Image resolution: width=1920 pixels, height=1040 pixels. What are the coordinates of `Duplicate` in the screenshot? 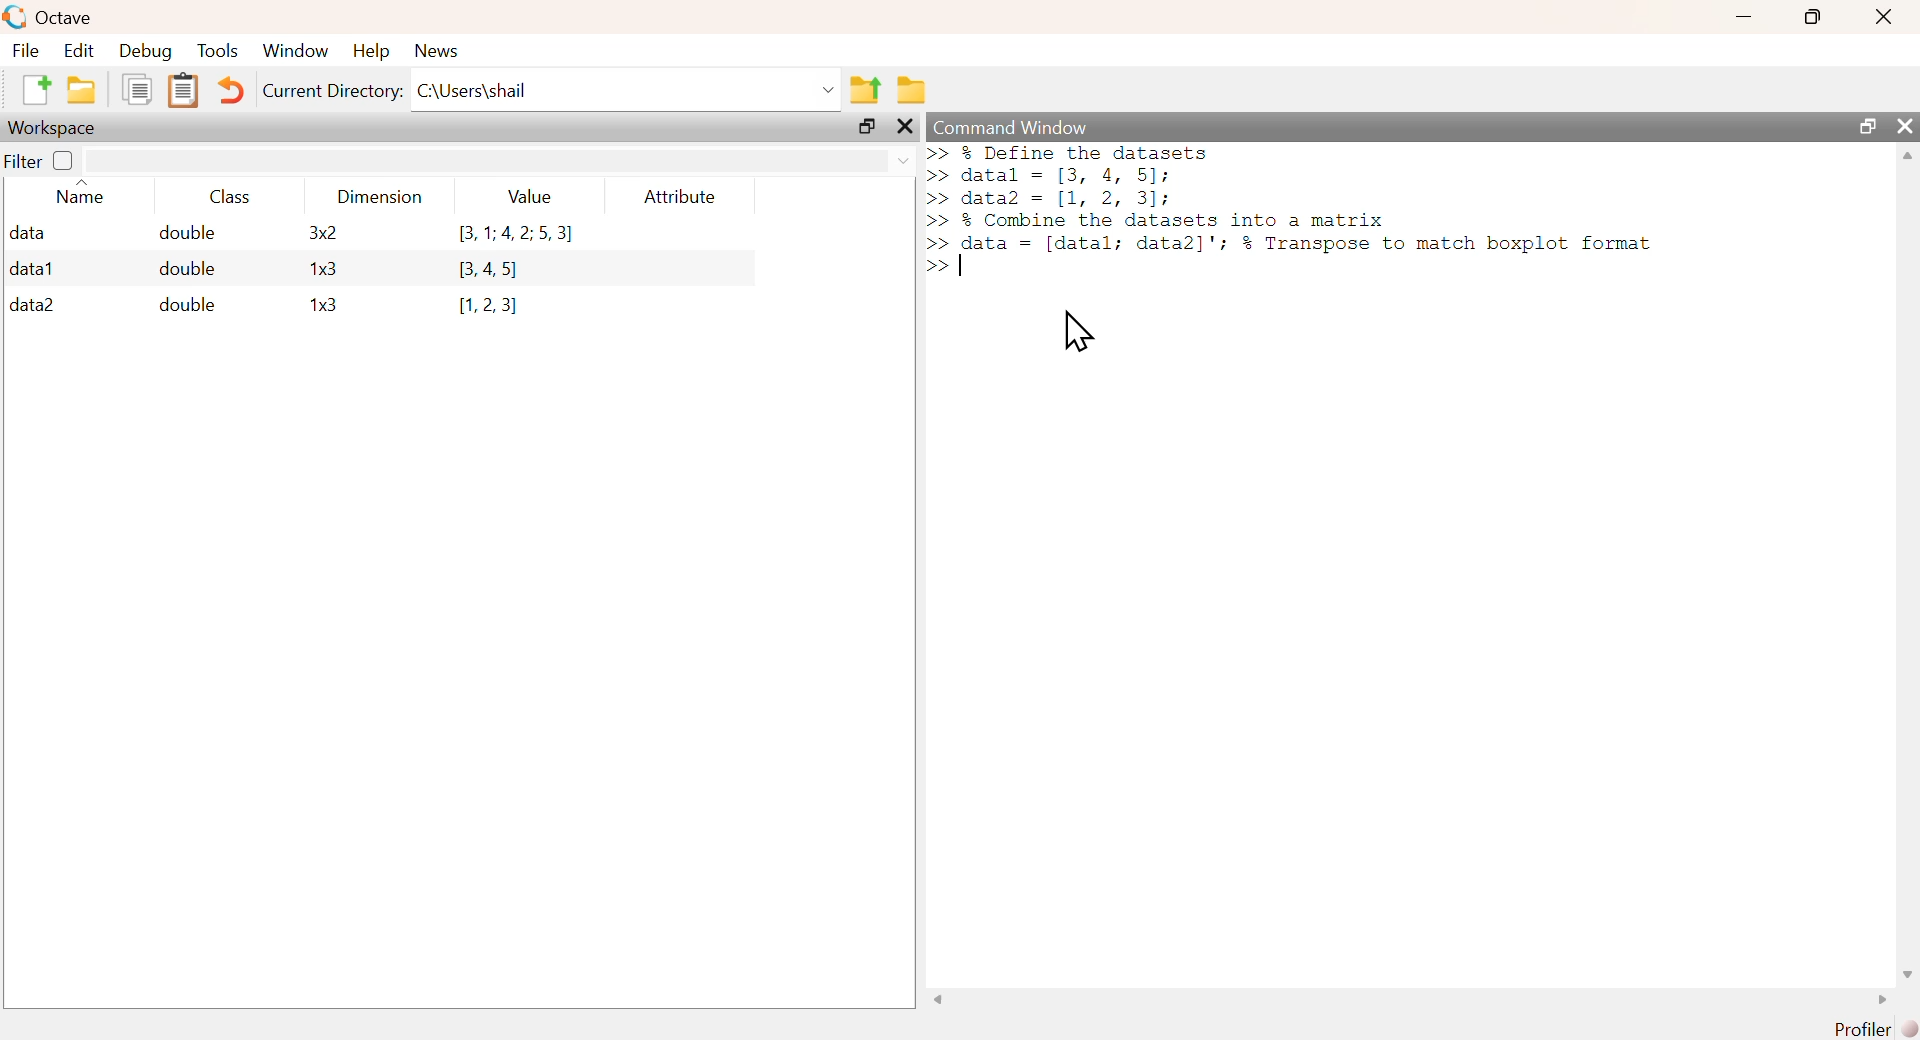 It's located at (136, 89).